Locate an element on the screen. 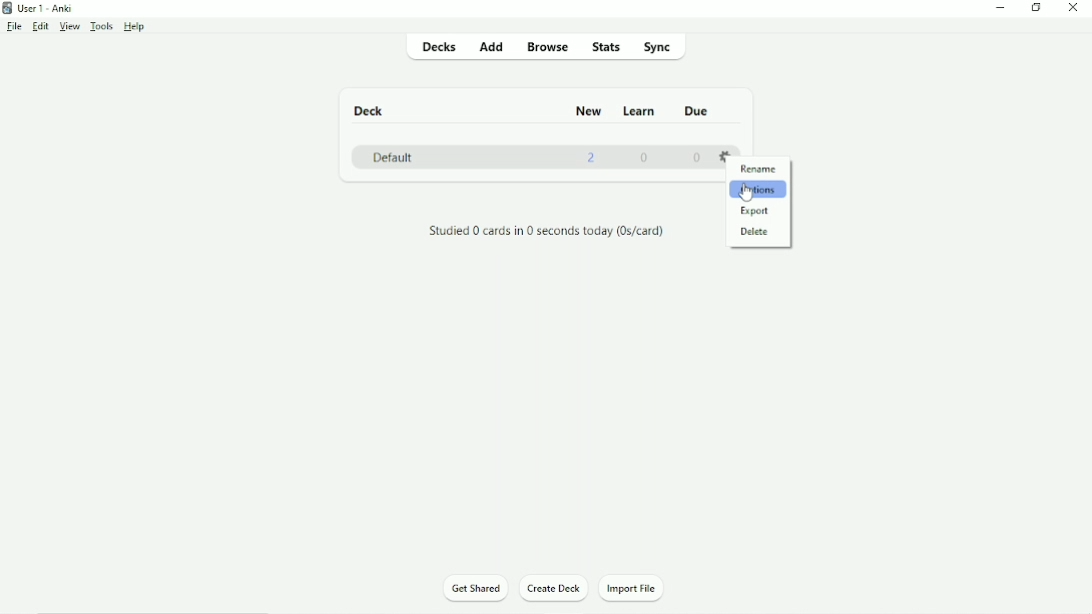  Default is located at coordinates (392, 157).